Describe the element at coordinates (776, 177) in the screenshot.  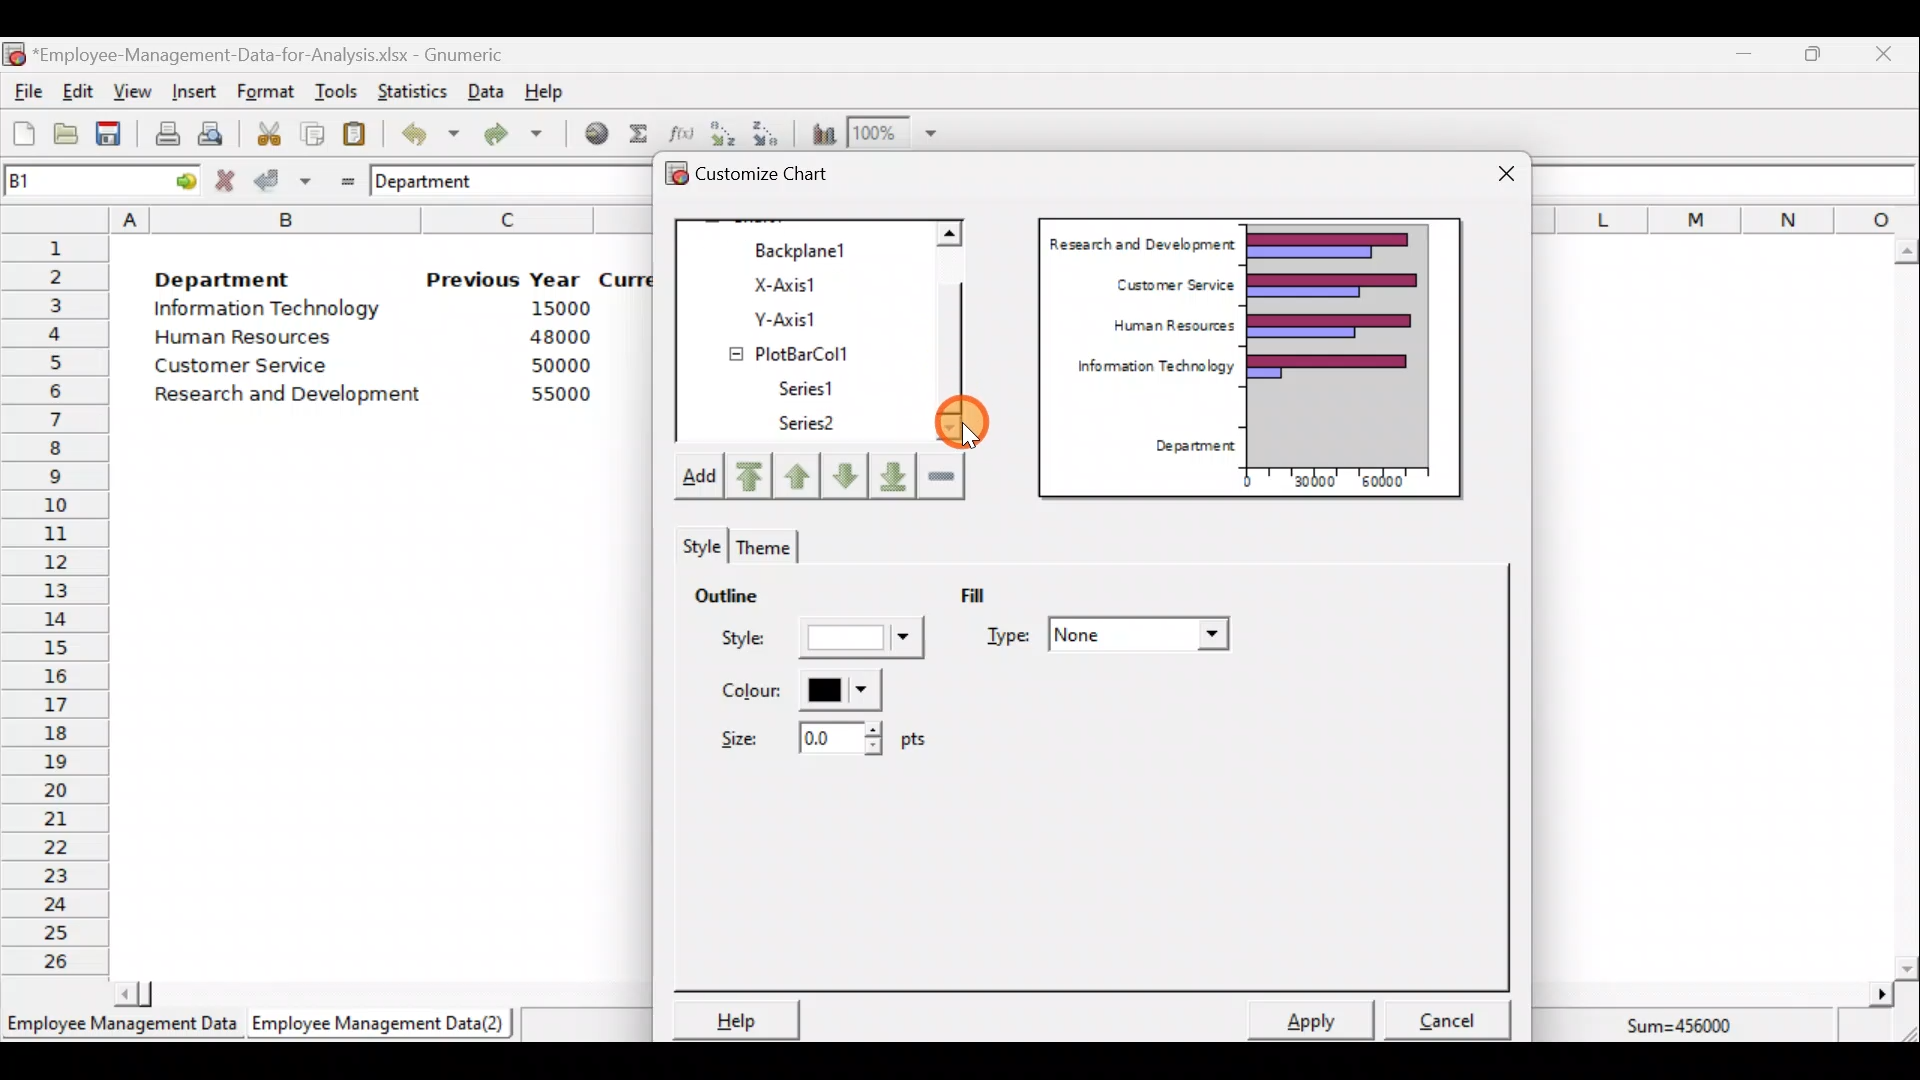
I see `Customize chart` at that location.